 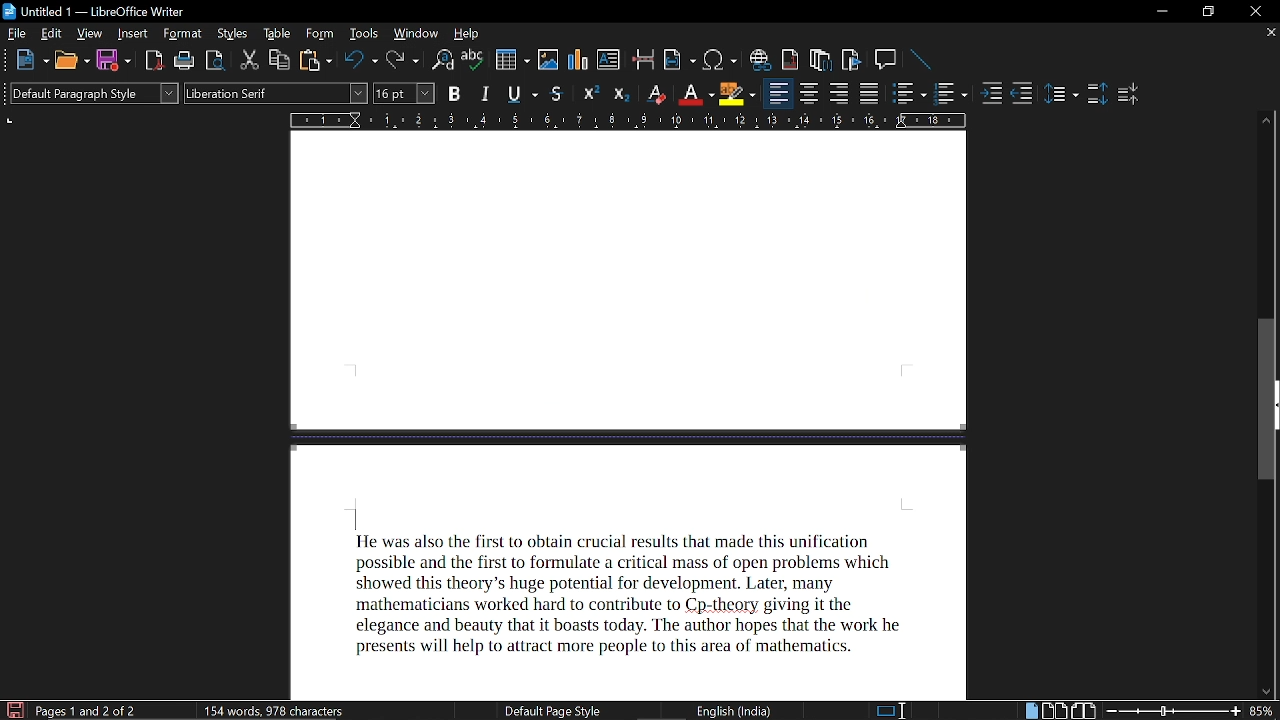 I want to click on Insert image, so click(x=550, y=59).